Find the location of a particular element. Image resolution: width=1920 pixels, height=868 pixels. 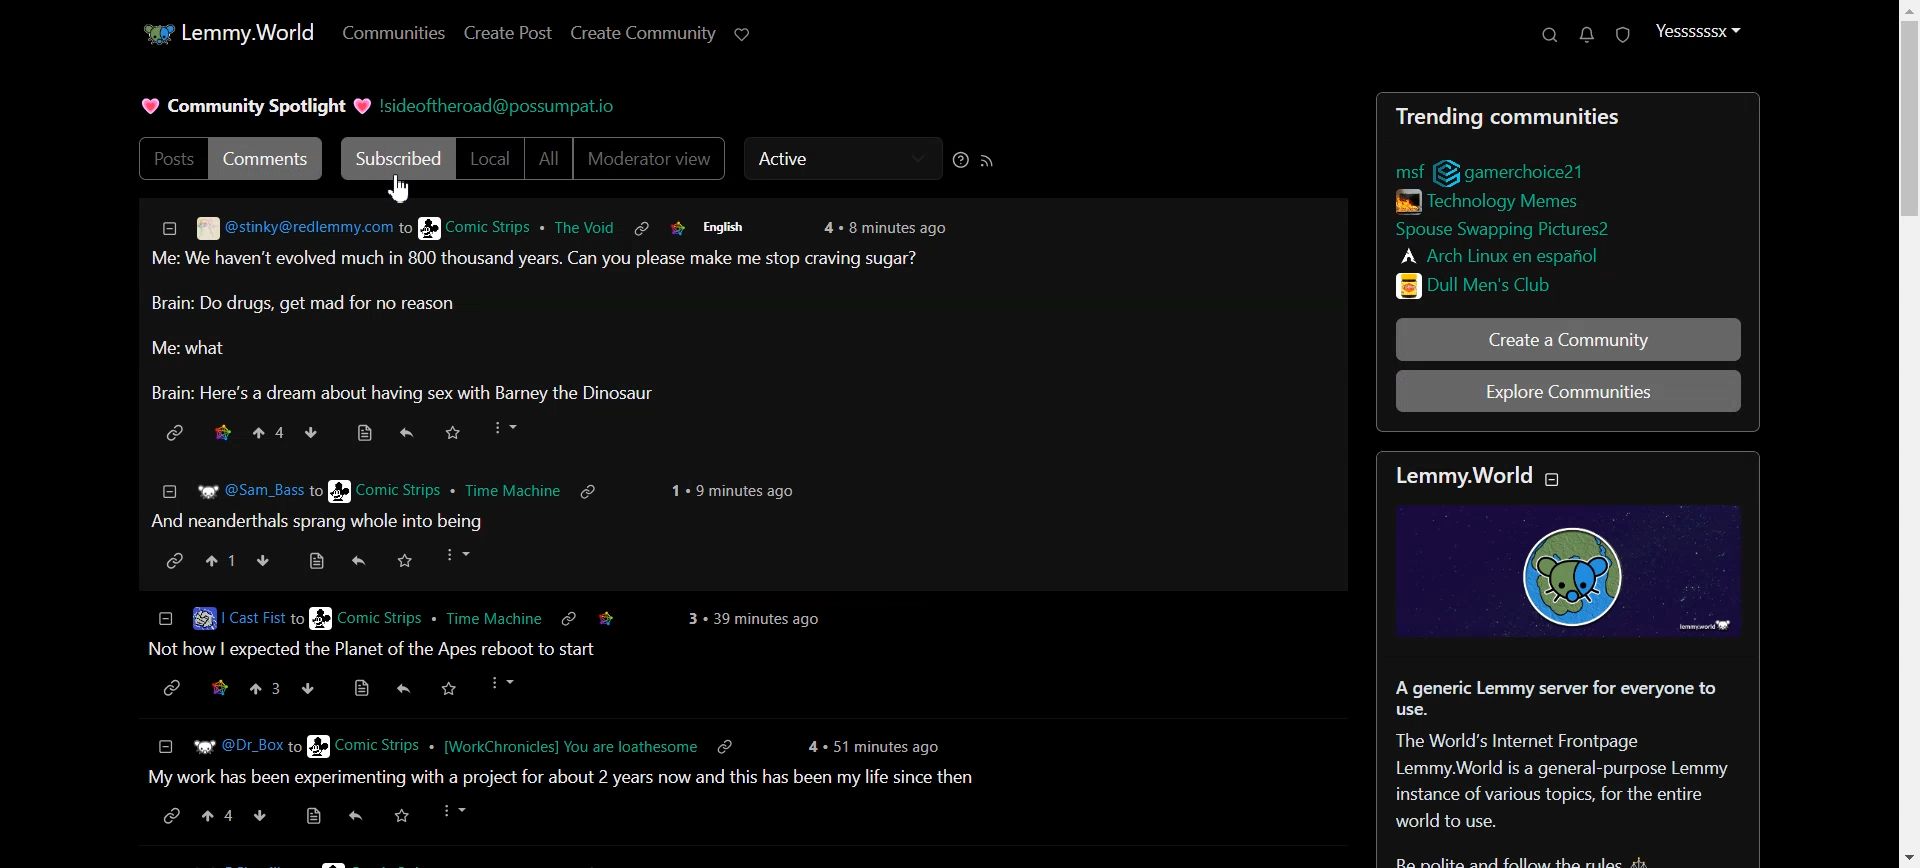

Posts is located at coordinates (170, 158).